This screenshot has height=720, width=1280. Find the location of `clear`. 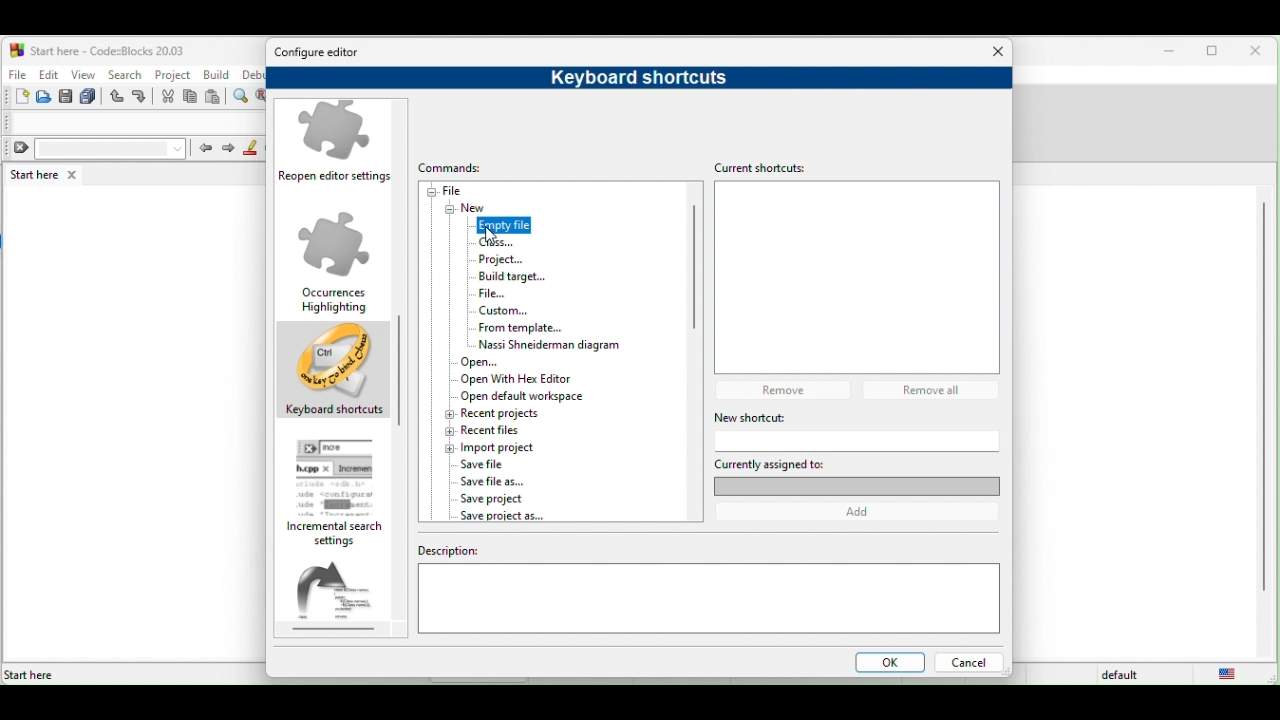

clear is located at coordinates (96, 149).